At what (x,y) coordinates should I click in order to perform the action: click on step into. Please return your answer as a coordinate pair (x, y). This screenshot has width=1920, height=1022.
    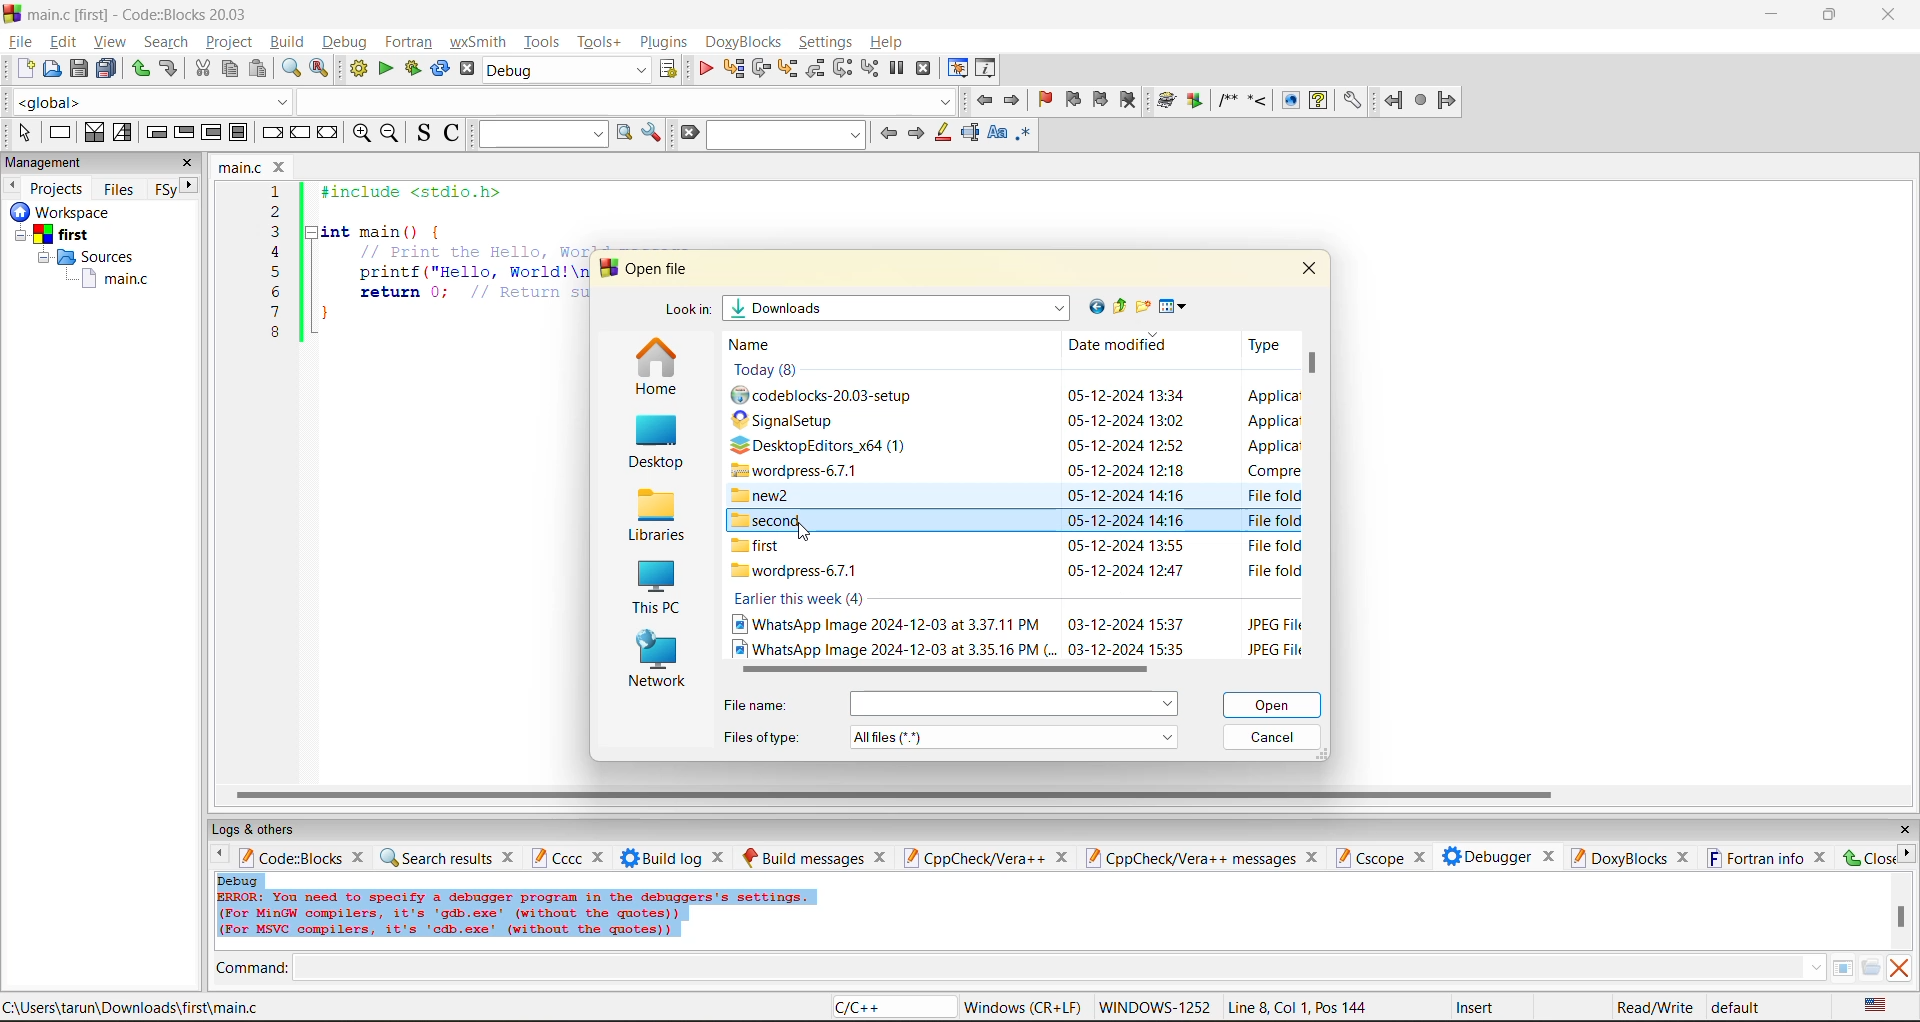
    Looking at the image, I should click on (1257, 99).